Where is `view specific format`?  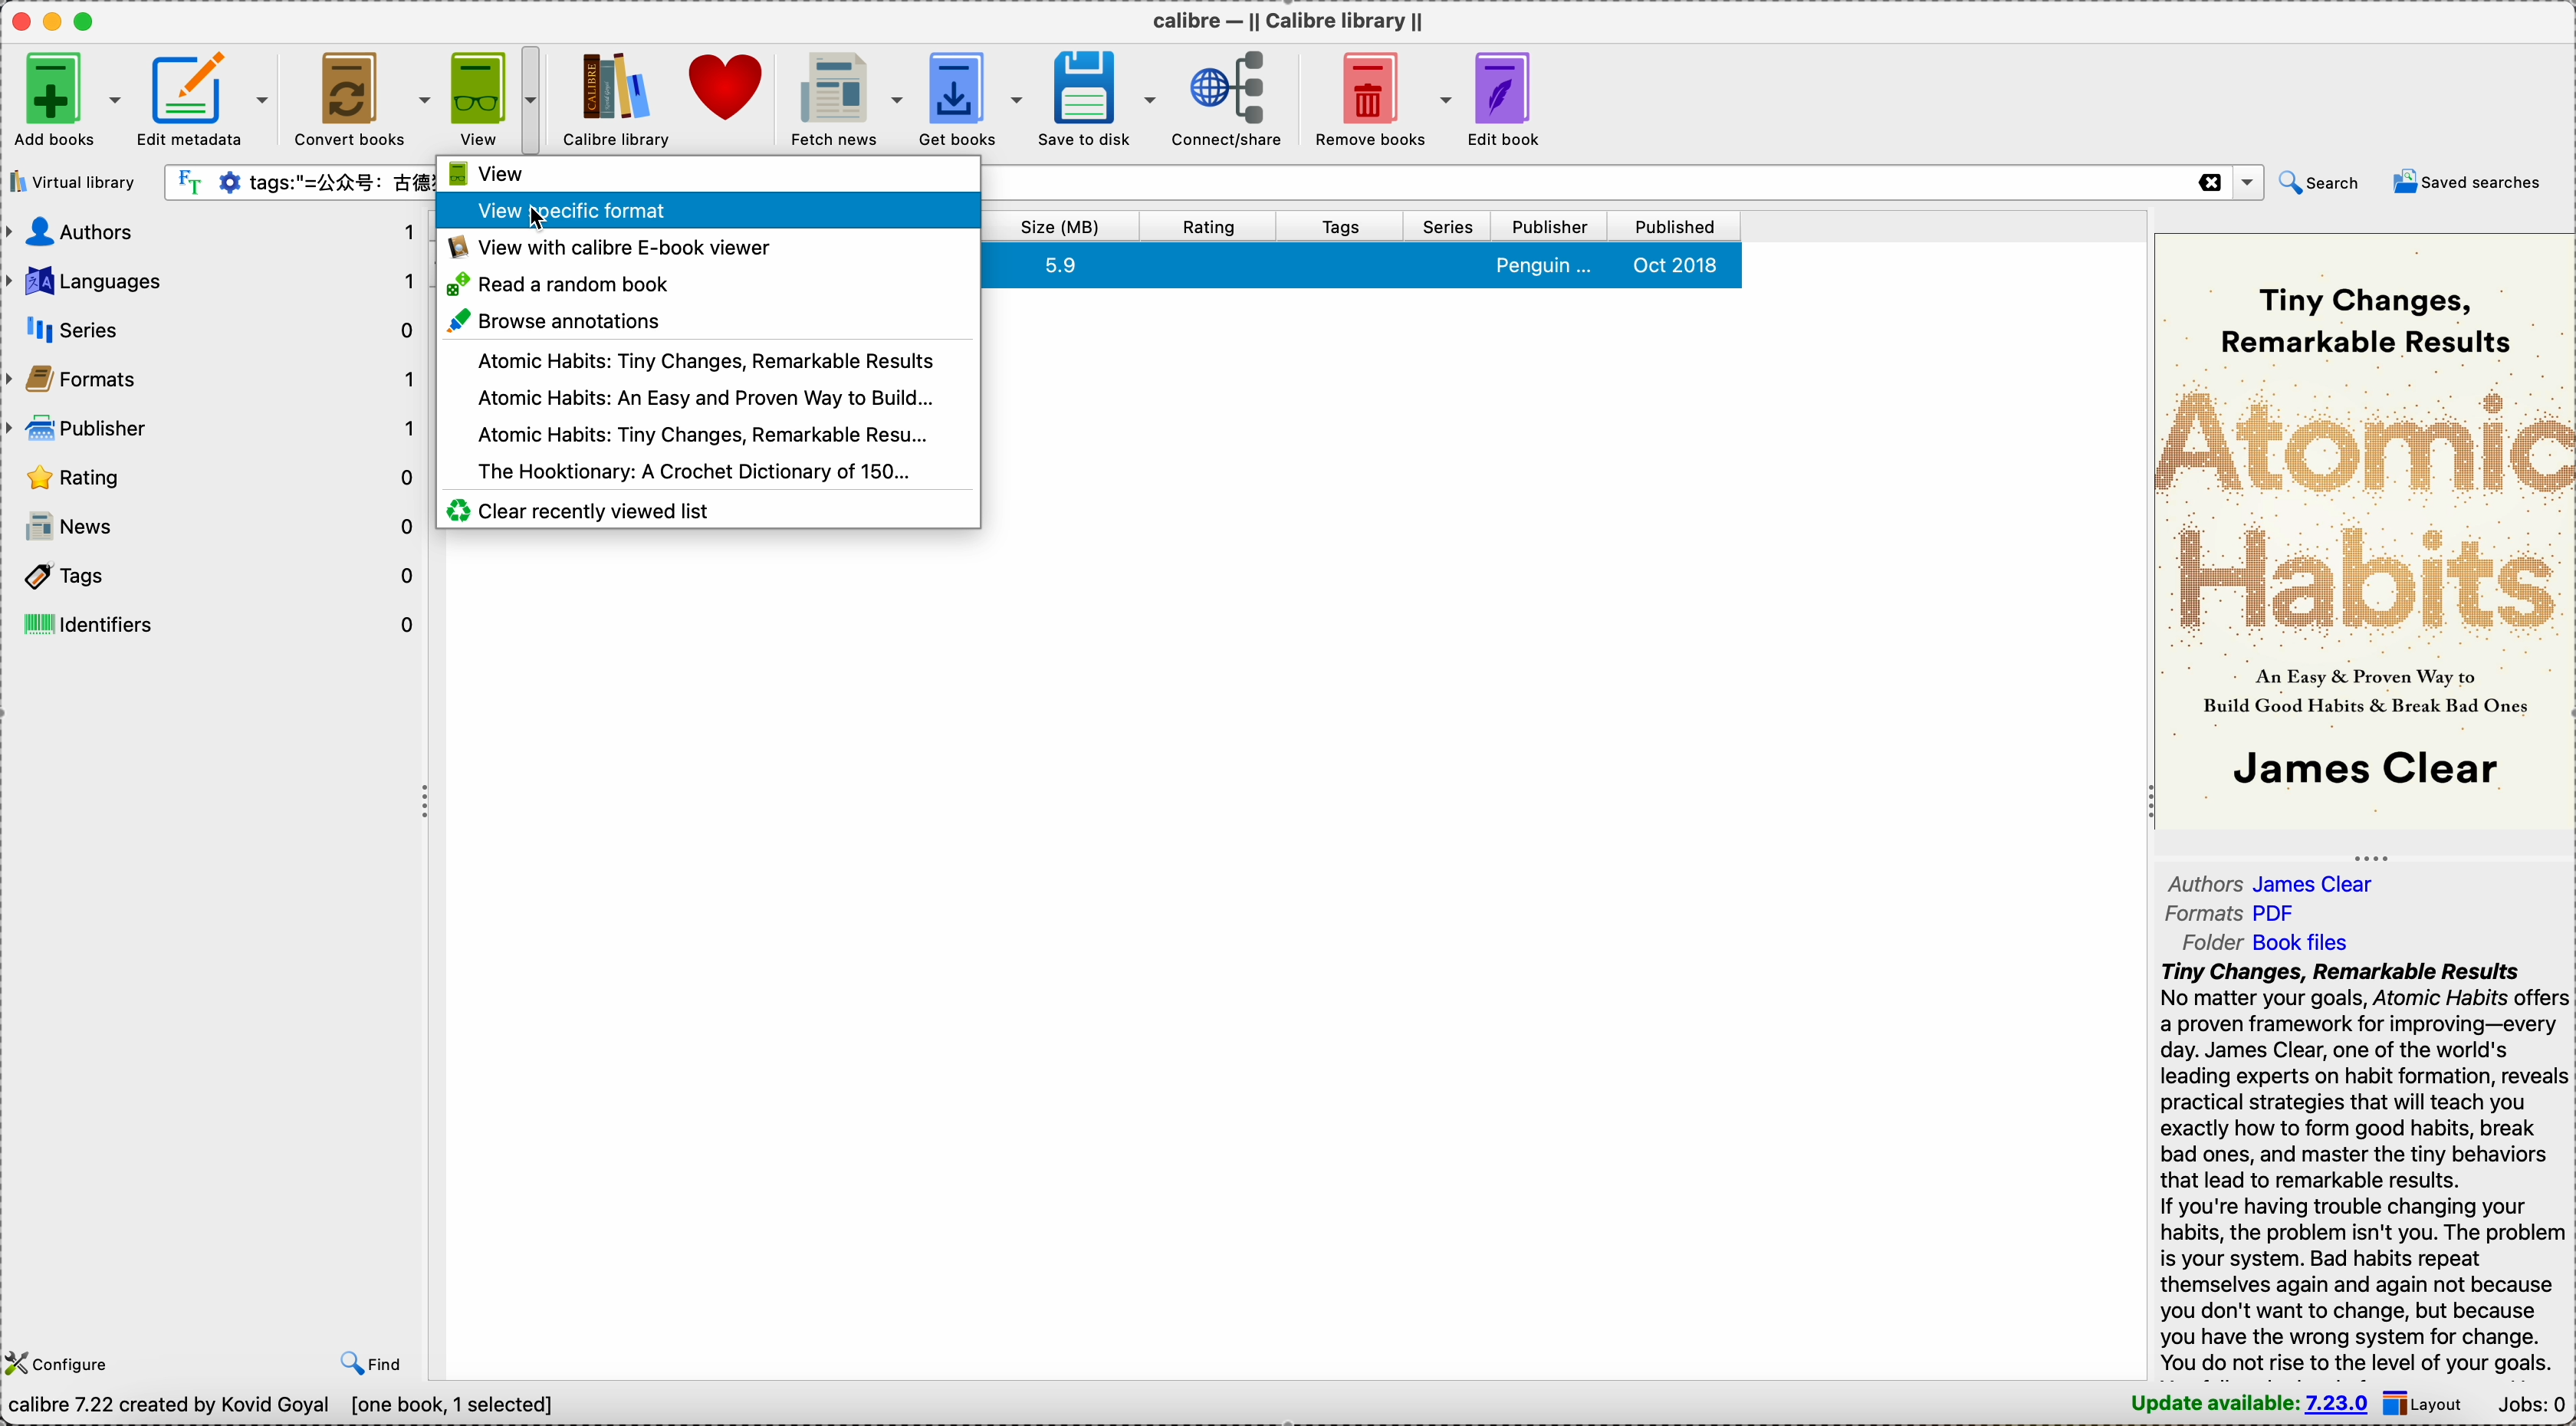 view specific format is located at coordinates (770, 207).